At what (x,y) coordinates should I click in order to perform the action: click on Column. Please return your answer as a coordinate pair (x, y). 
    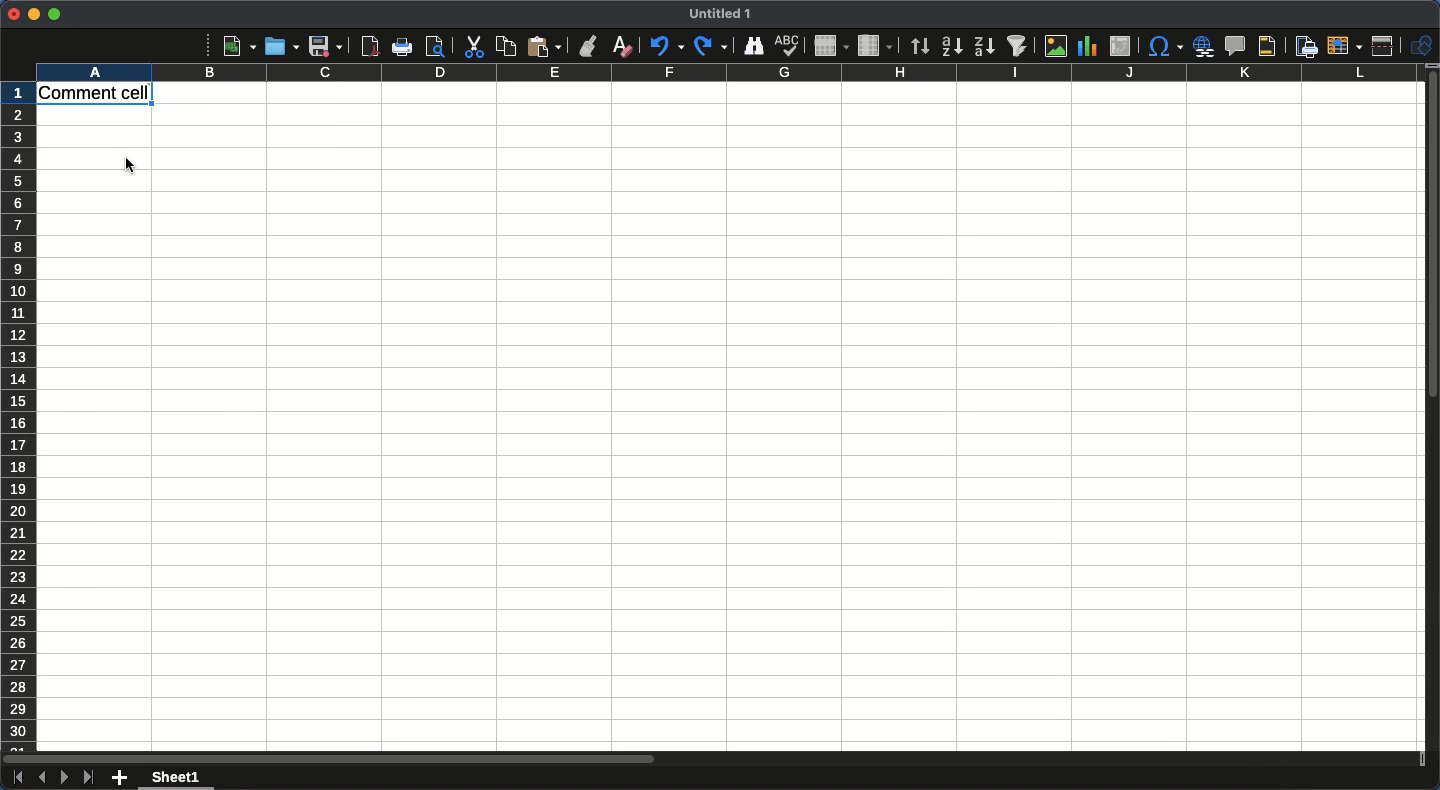
    Looking at the image, I should click on (724, 72).